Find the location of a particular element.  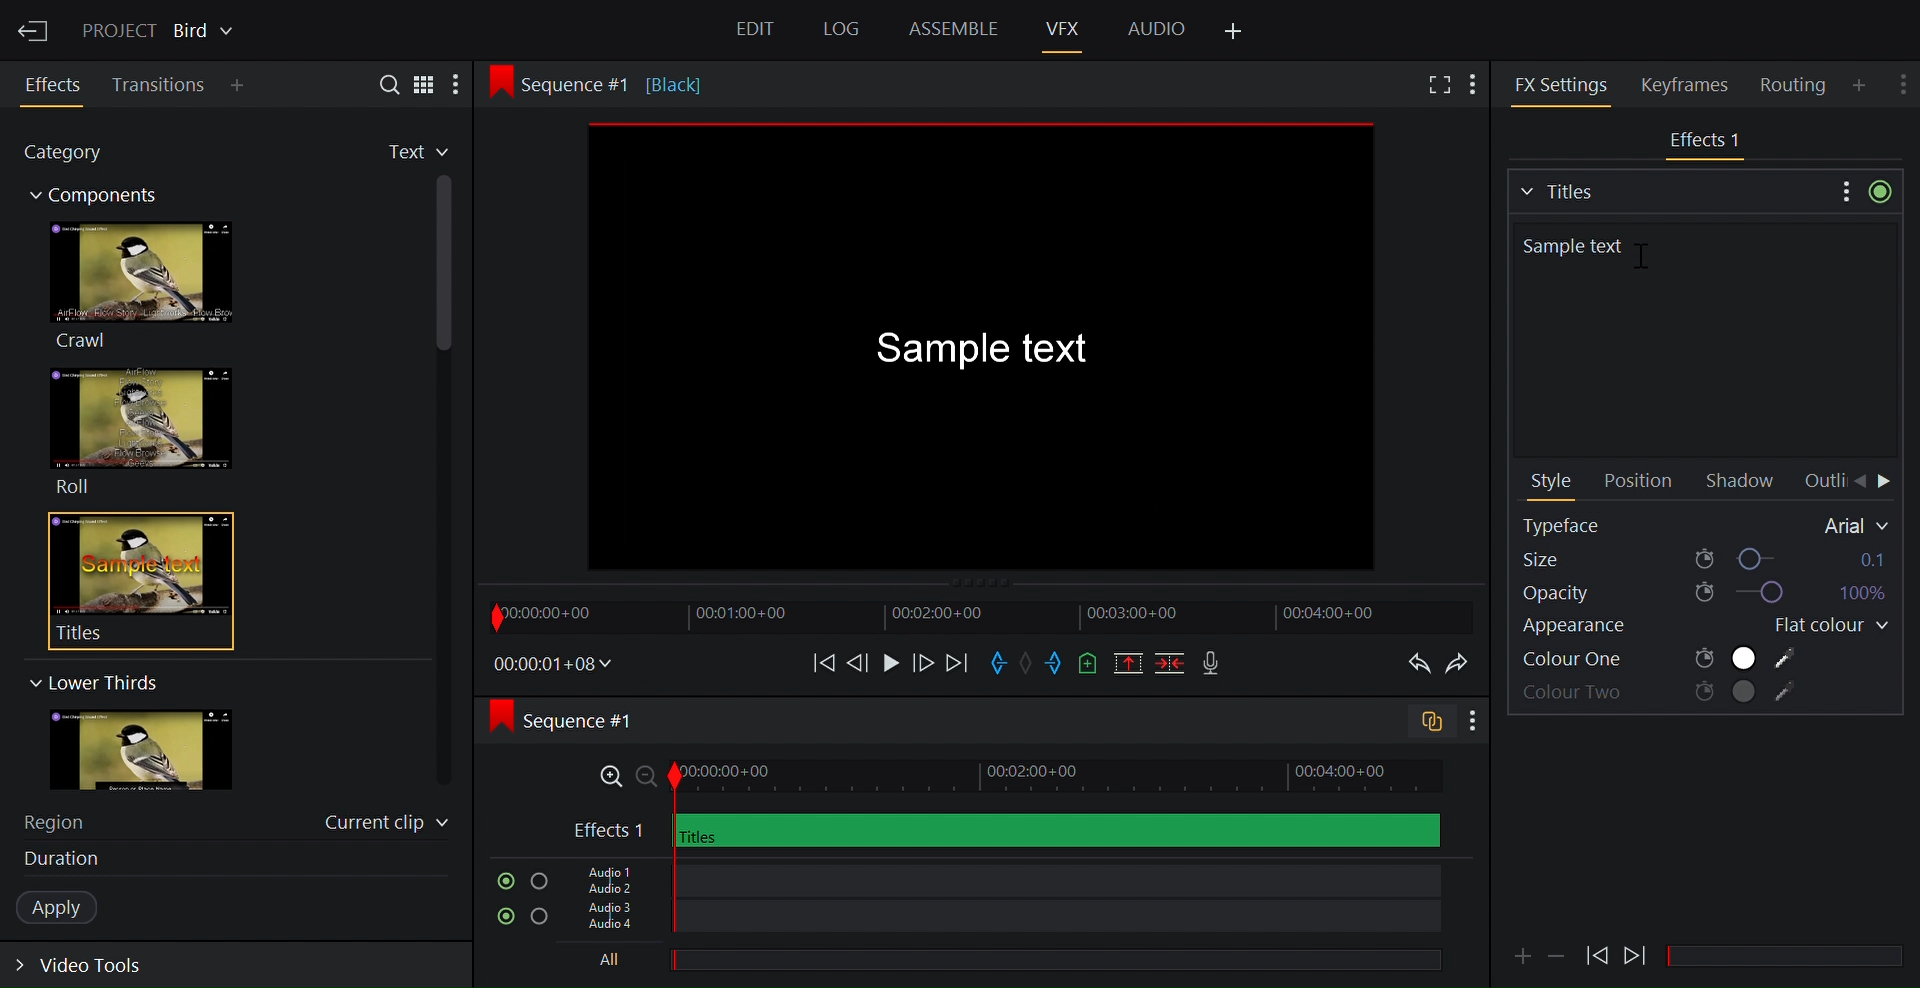

Play Forward is located at coordinates (1597, 955).